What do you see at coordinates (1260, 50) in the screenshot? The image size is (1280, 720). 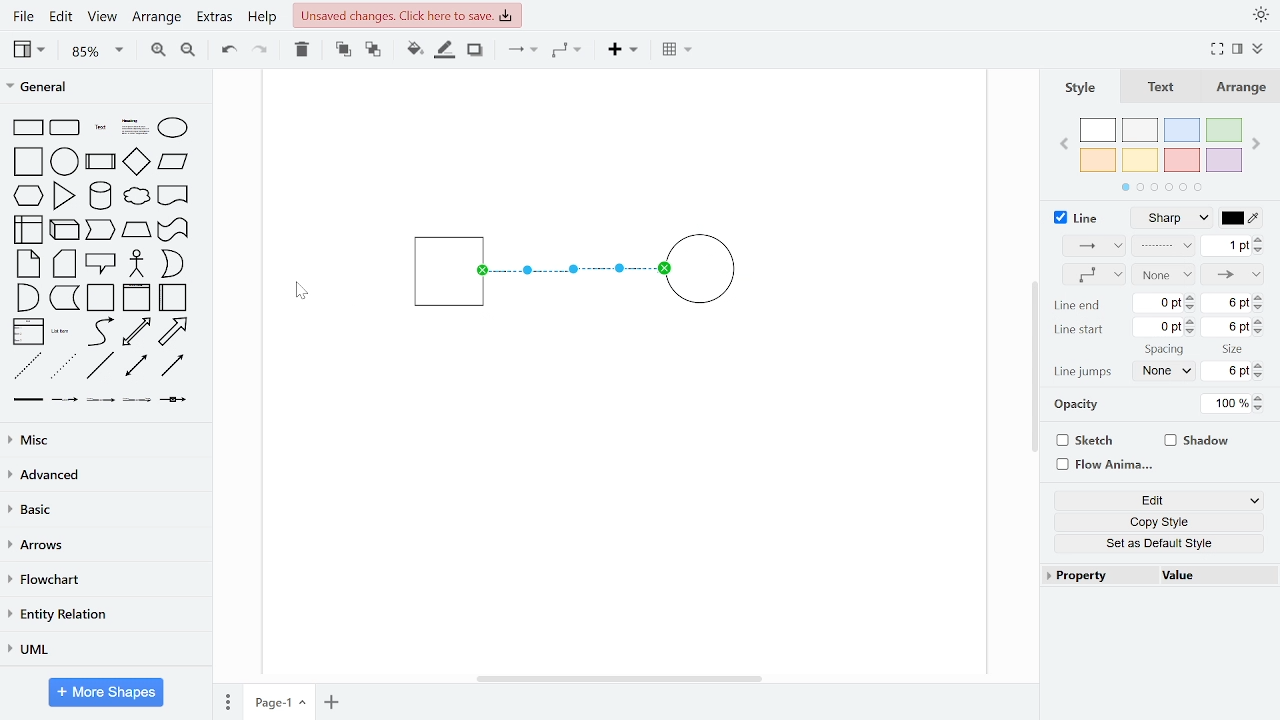 I see `collapse` at bounding box center [1260, 50].